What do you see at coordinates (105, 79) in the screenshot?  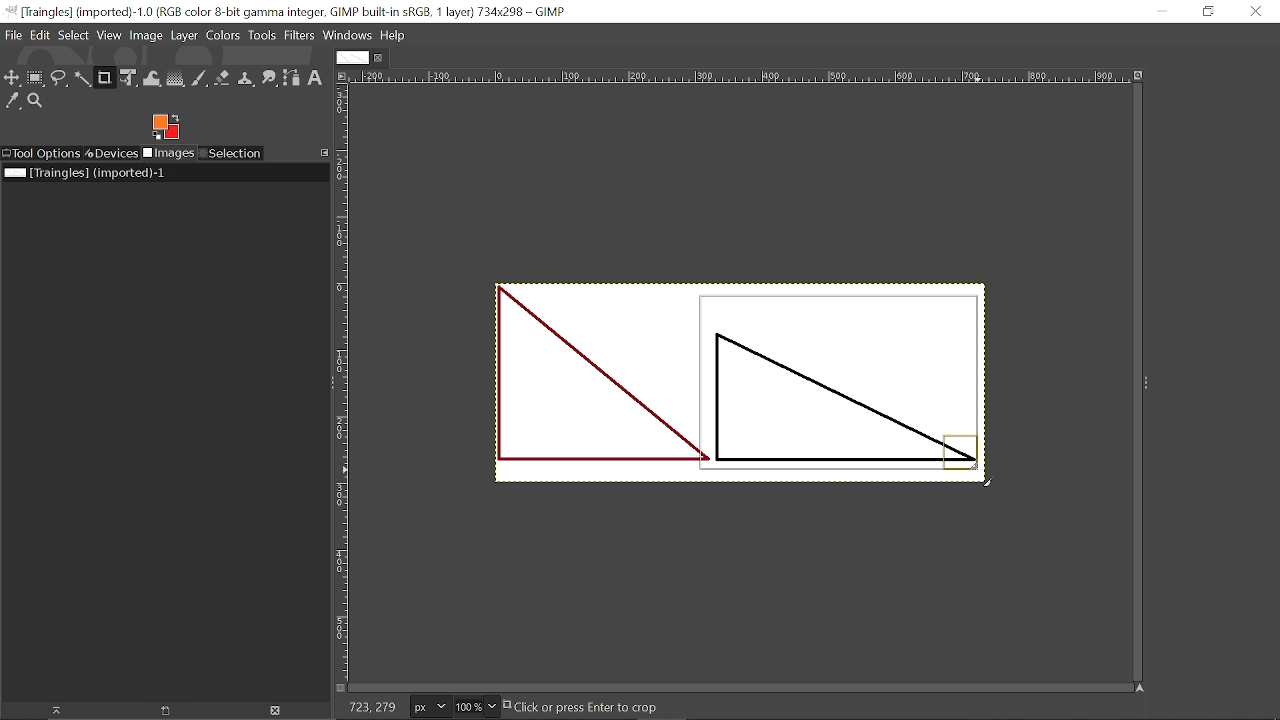 I see `Crop tool` at bounding box center [105, 79].